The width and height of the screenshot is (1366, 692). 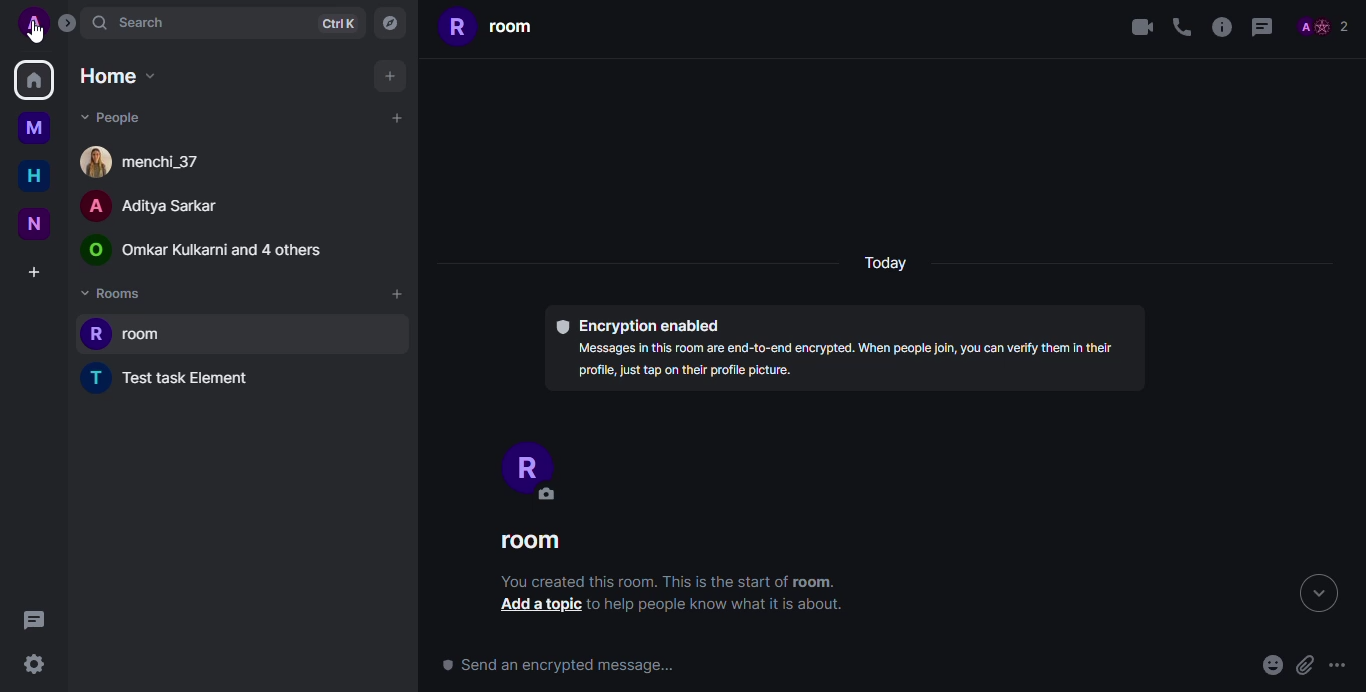 I want to click on You created this room. This is the start of room., so click(x=664, y=580).